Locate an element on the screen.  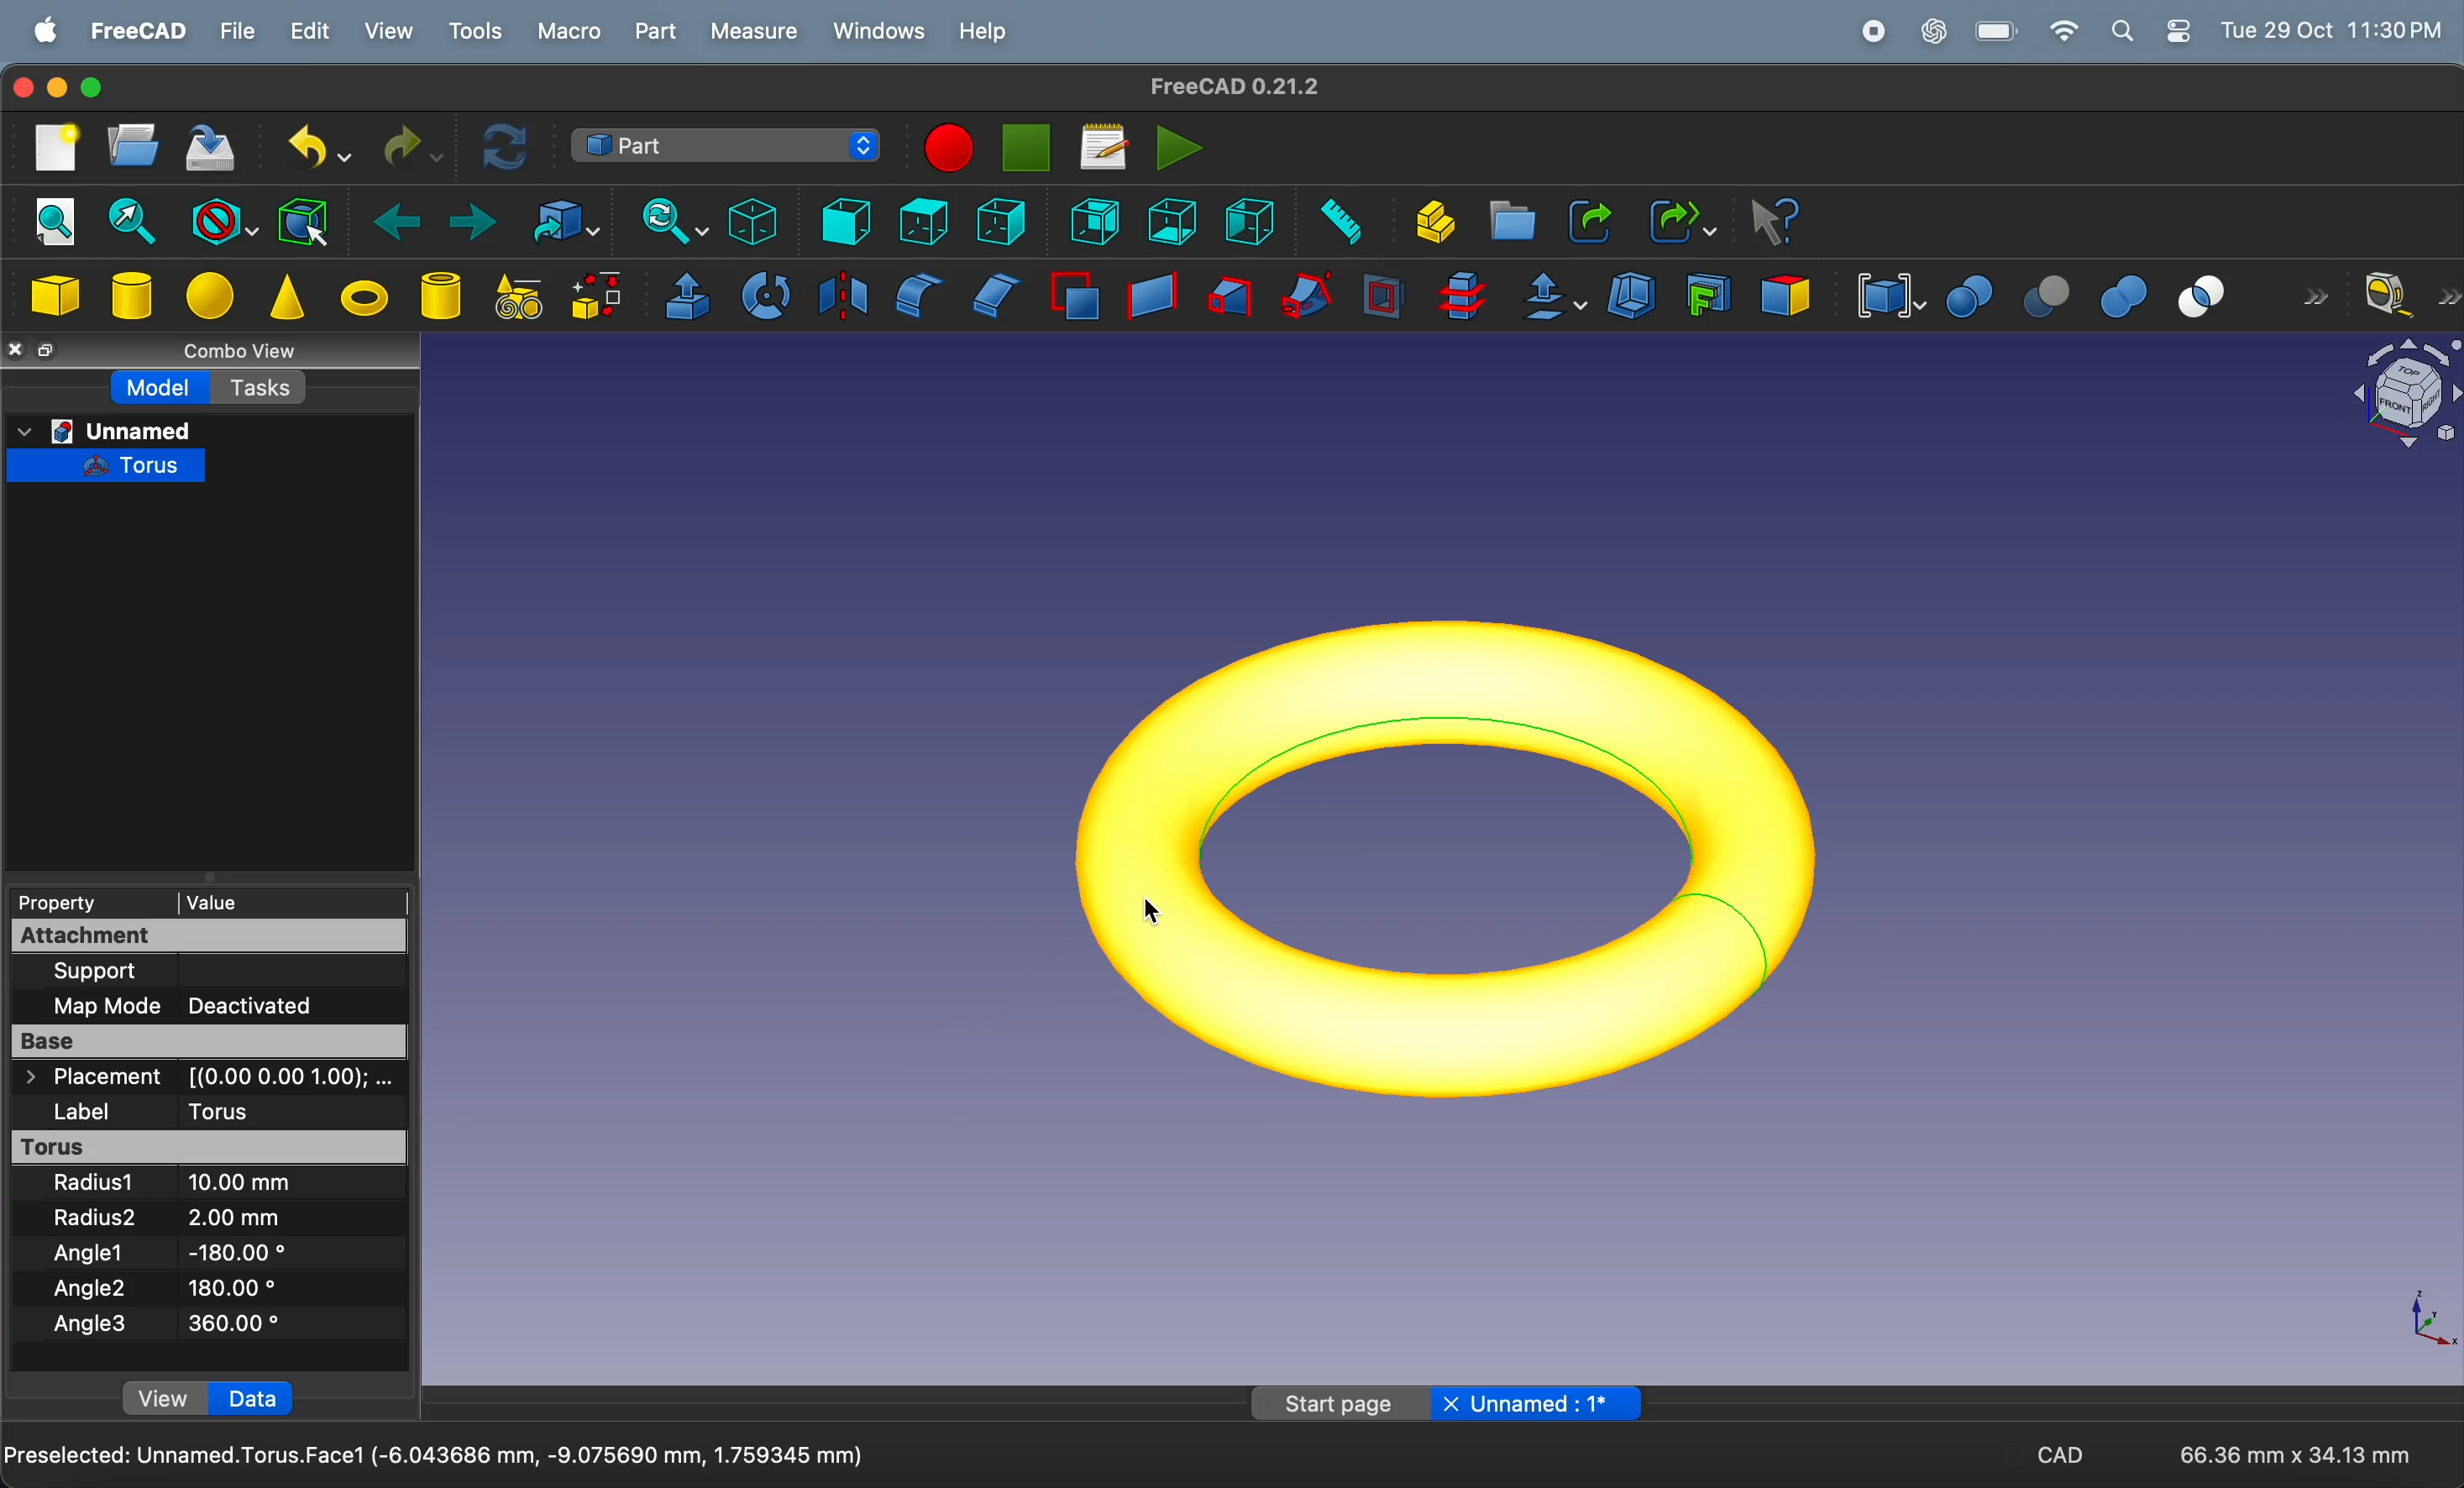
axis is located at coordinates (2429, 1319).